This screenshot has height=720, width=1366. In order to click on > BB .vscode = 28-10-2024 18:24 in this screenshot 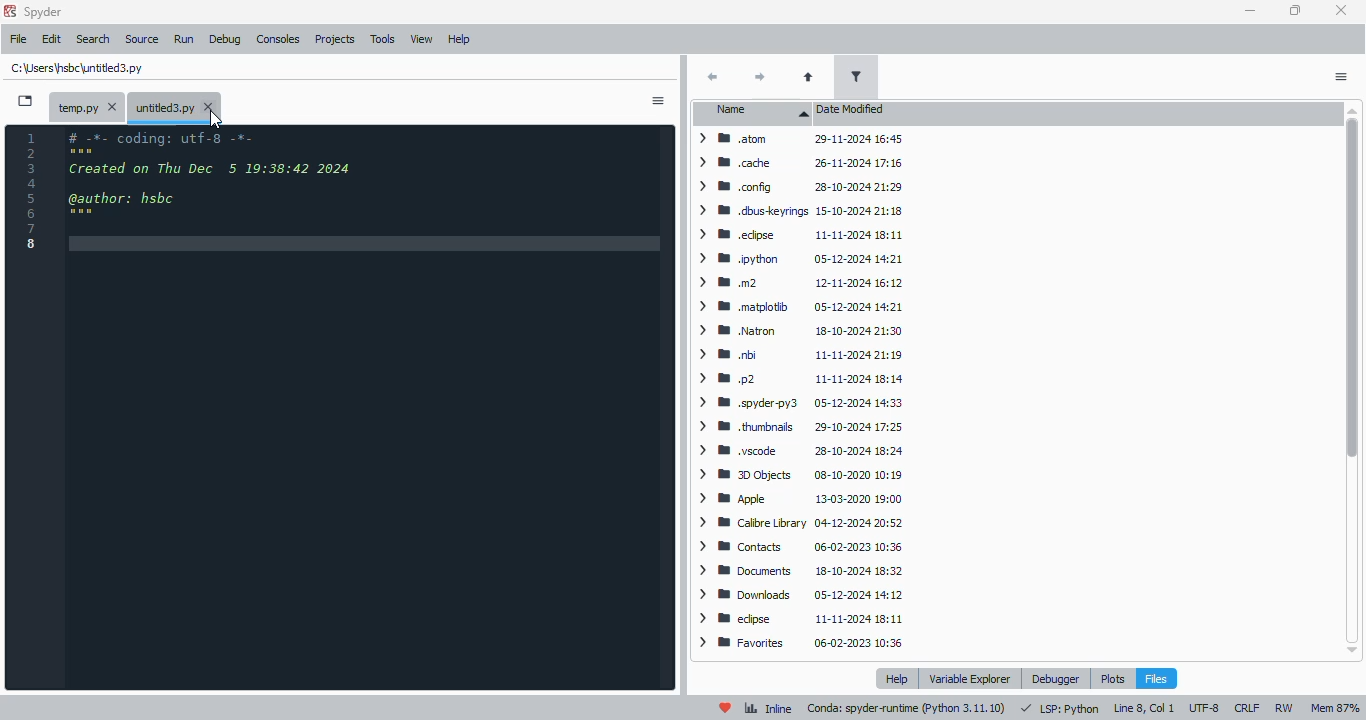, I will do `click(798, 452)`.